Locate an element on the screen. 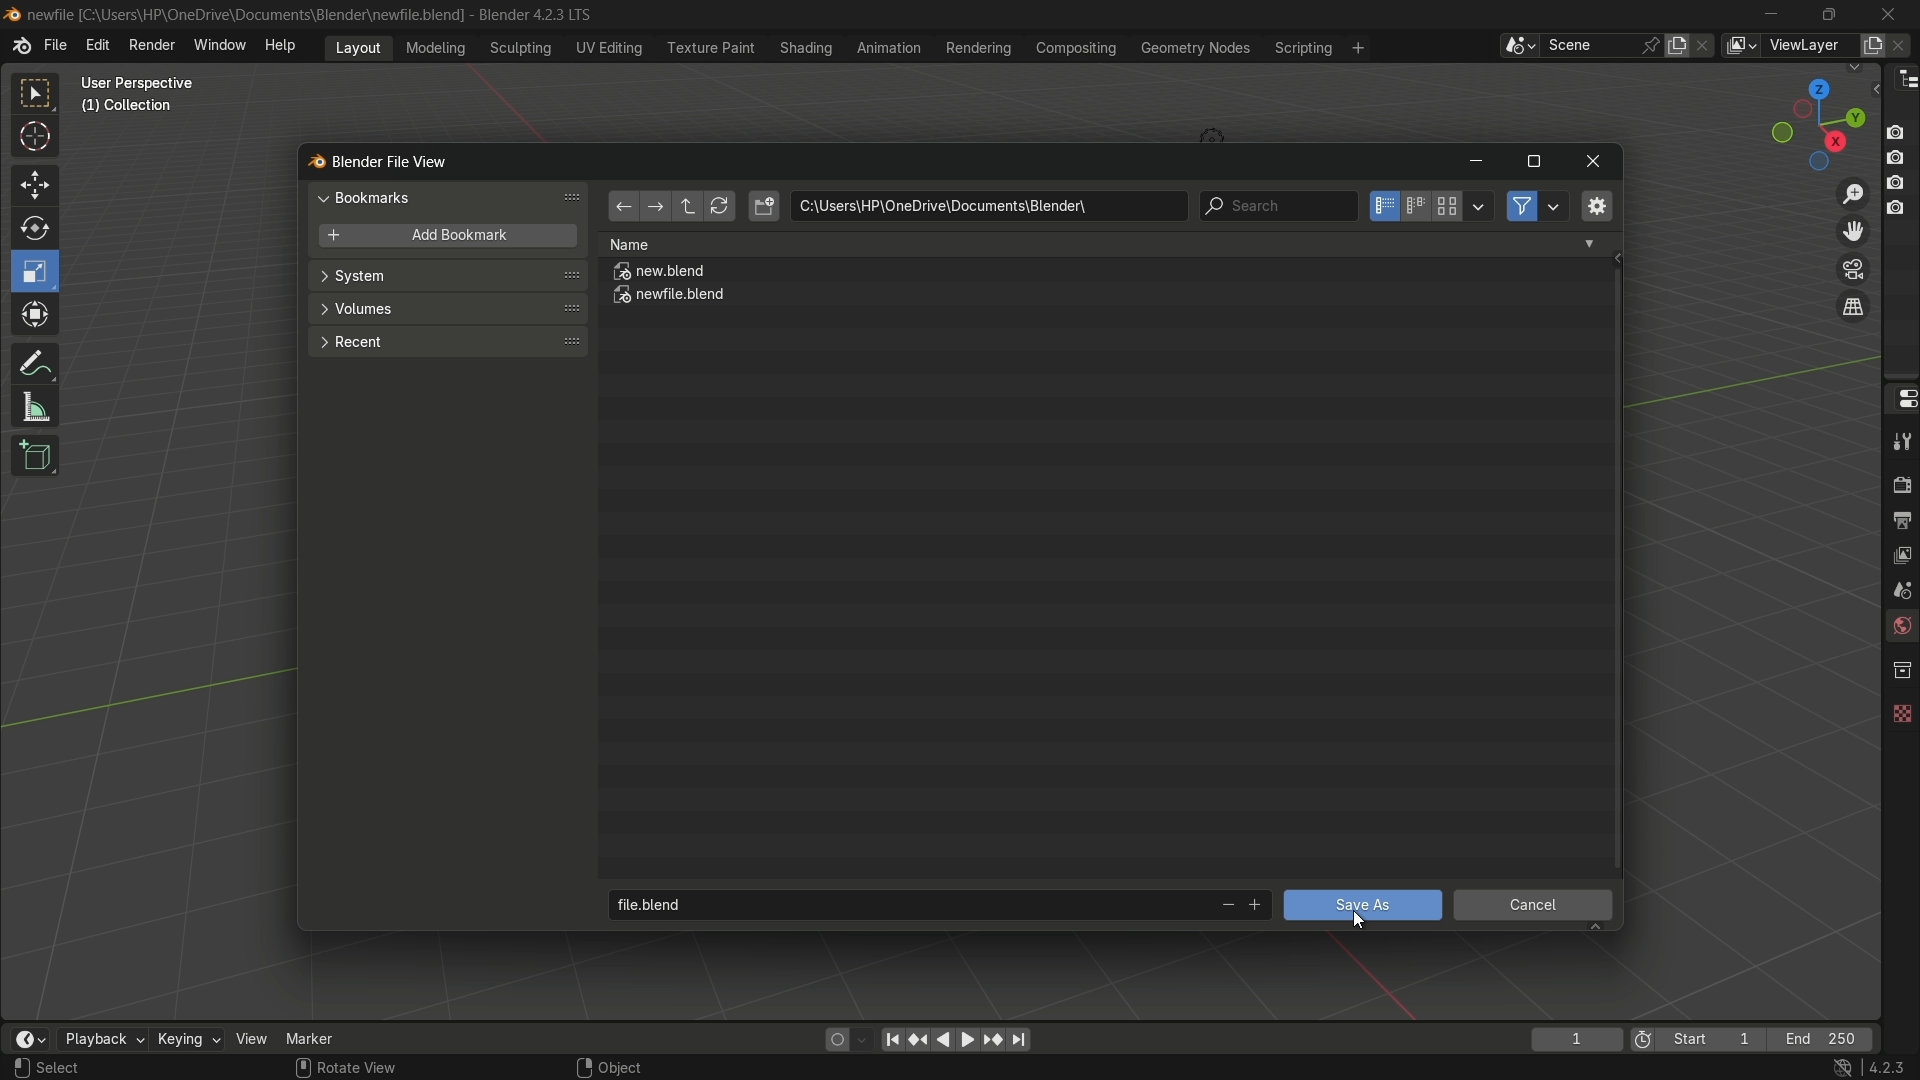 The height and width of the screenshot is (1080, 1920). minimize is located at coordinates (1475, 163).